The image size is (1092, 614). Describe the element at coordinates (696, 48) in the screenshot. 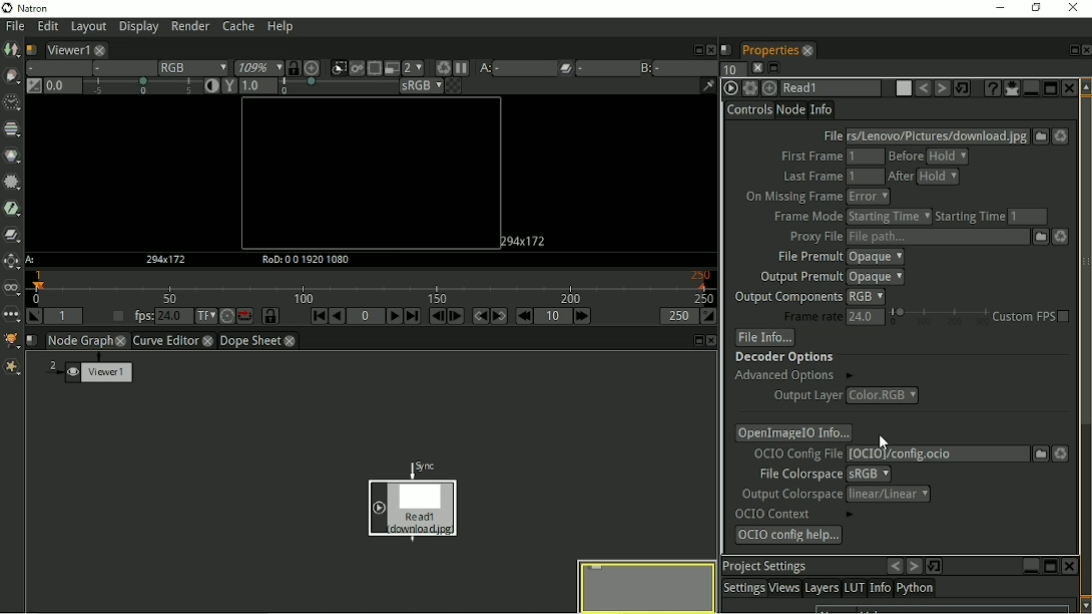

I see `Float pane` at that location.